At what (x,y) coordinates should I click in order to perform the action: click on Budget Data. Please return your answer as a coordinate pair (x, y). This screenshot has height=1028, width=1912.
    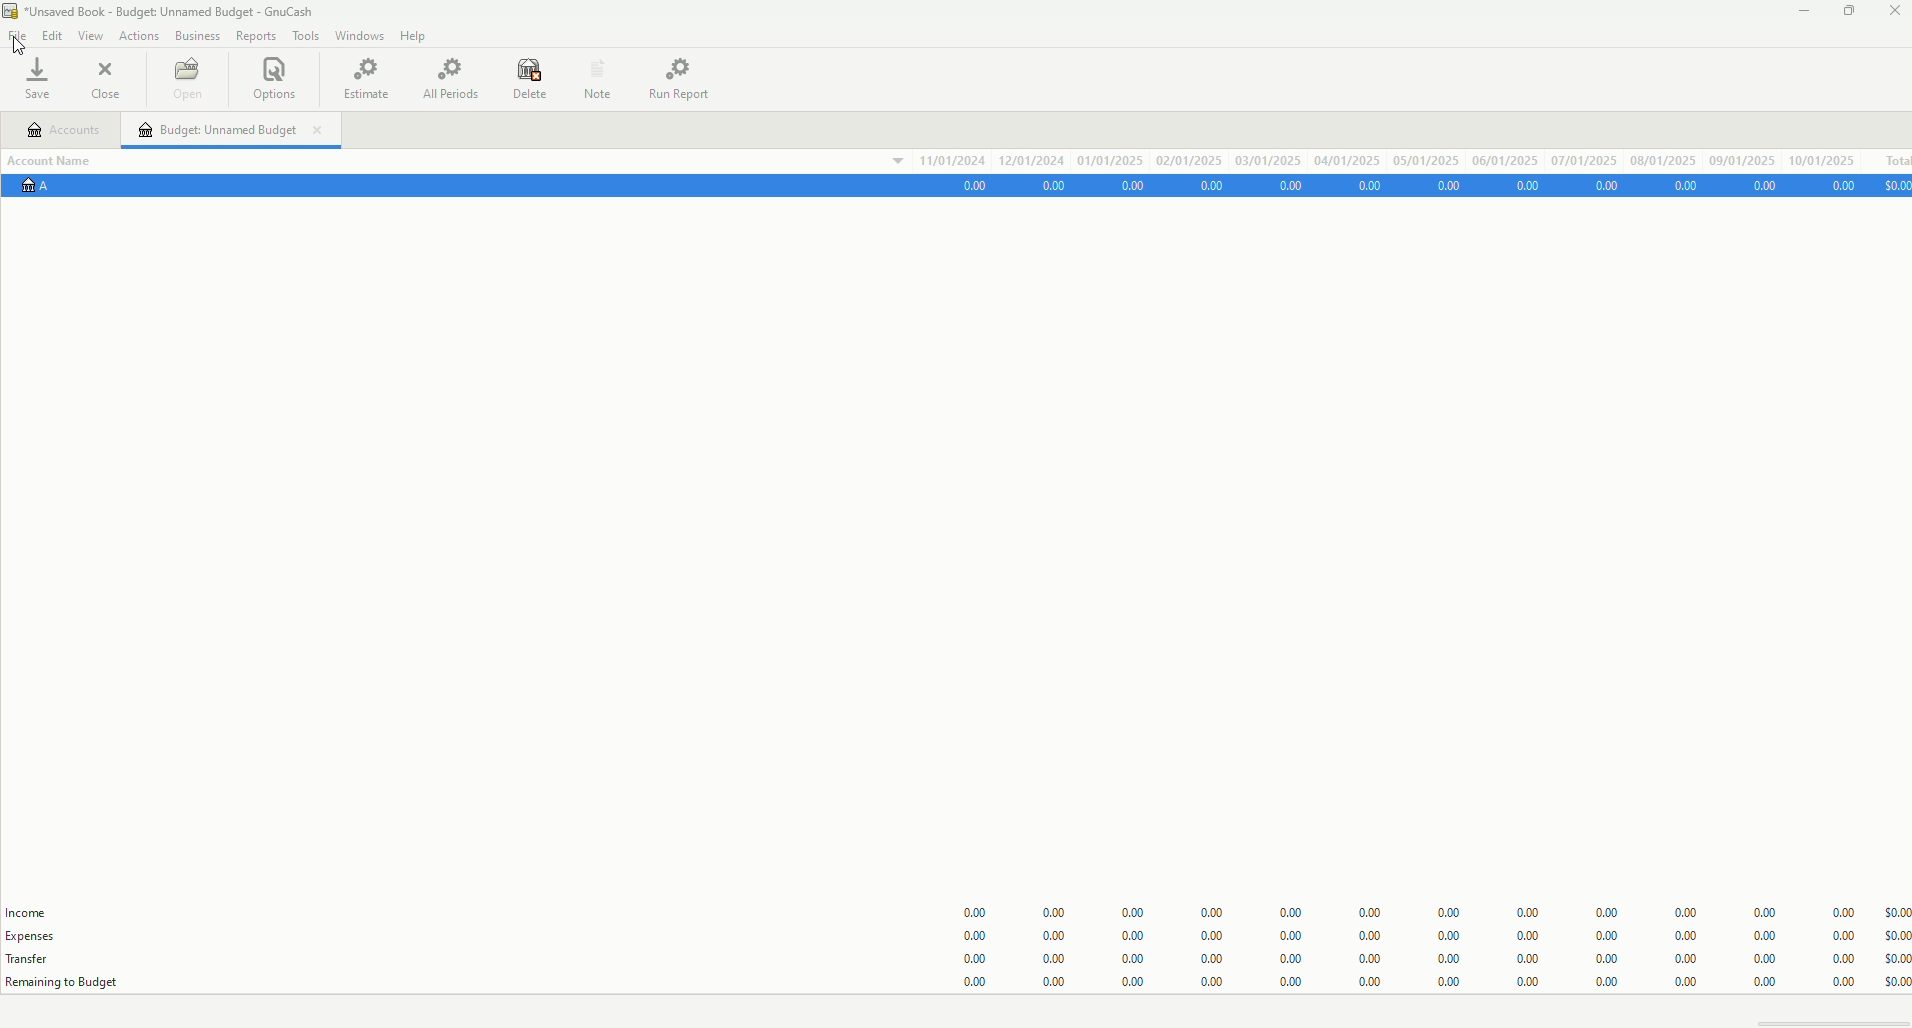
    Looking at the image, I should click on (1419, 934).